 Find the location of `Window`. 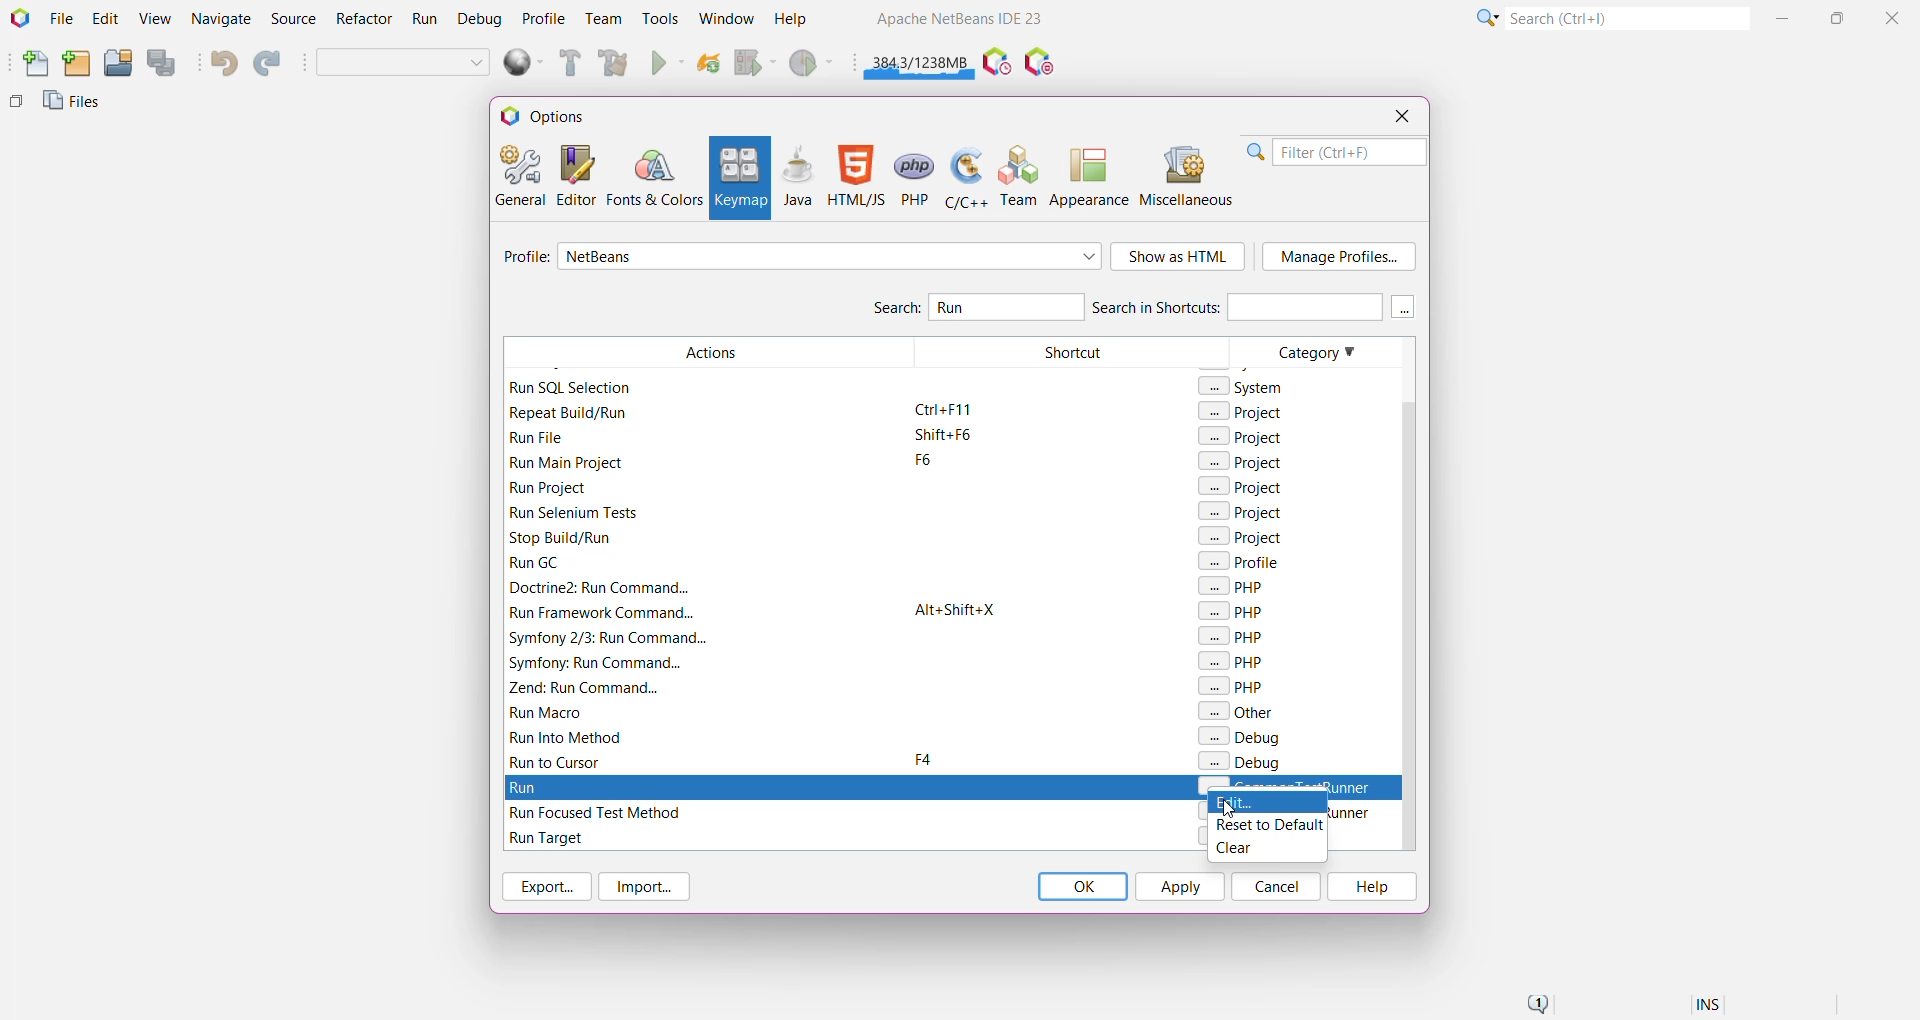

Window is located at coordinates (726, 18).